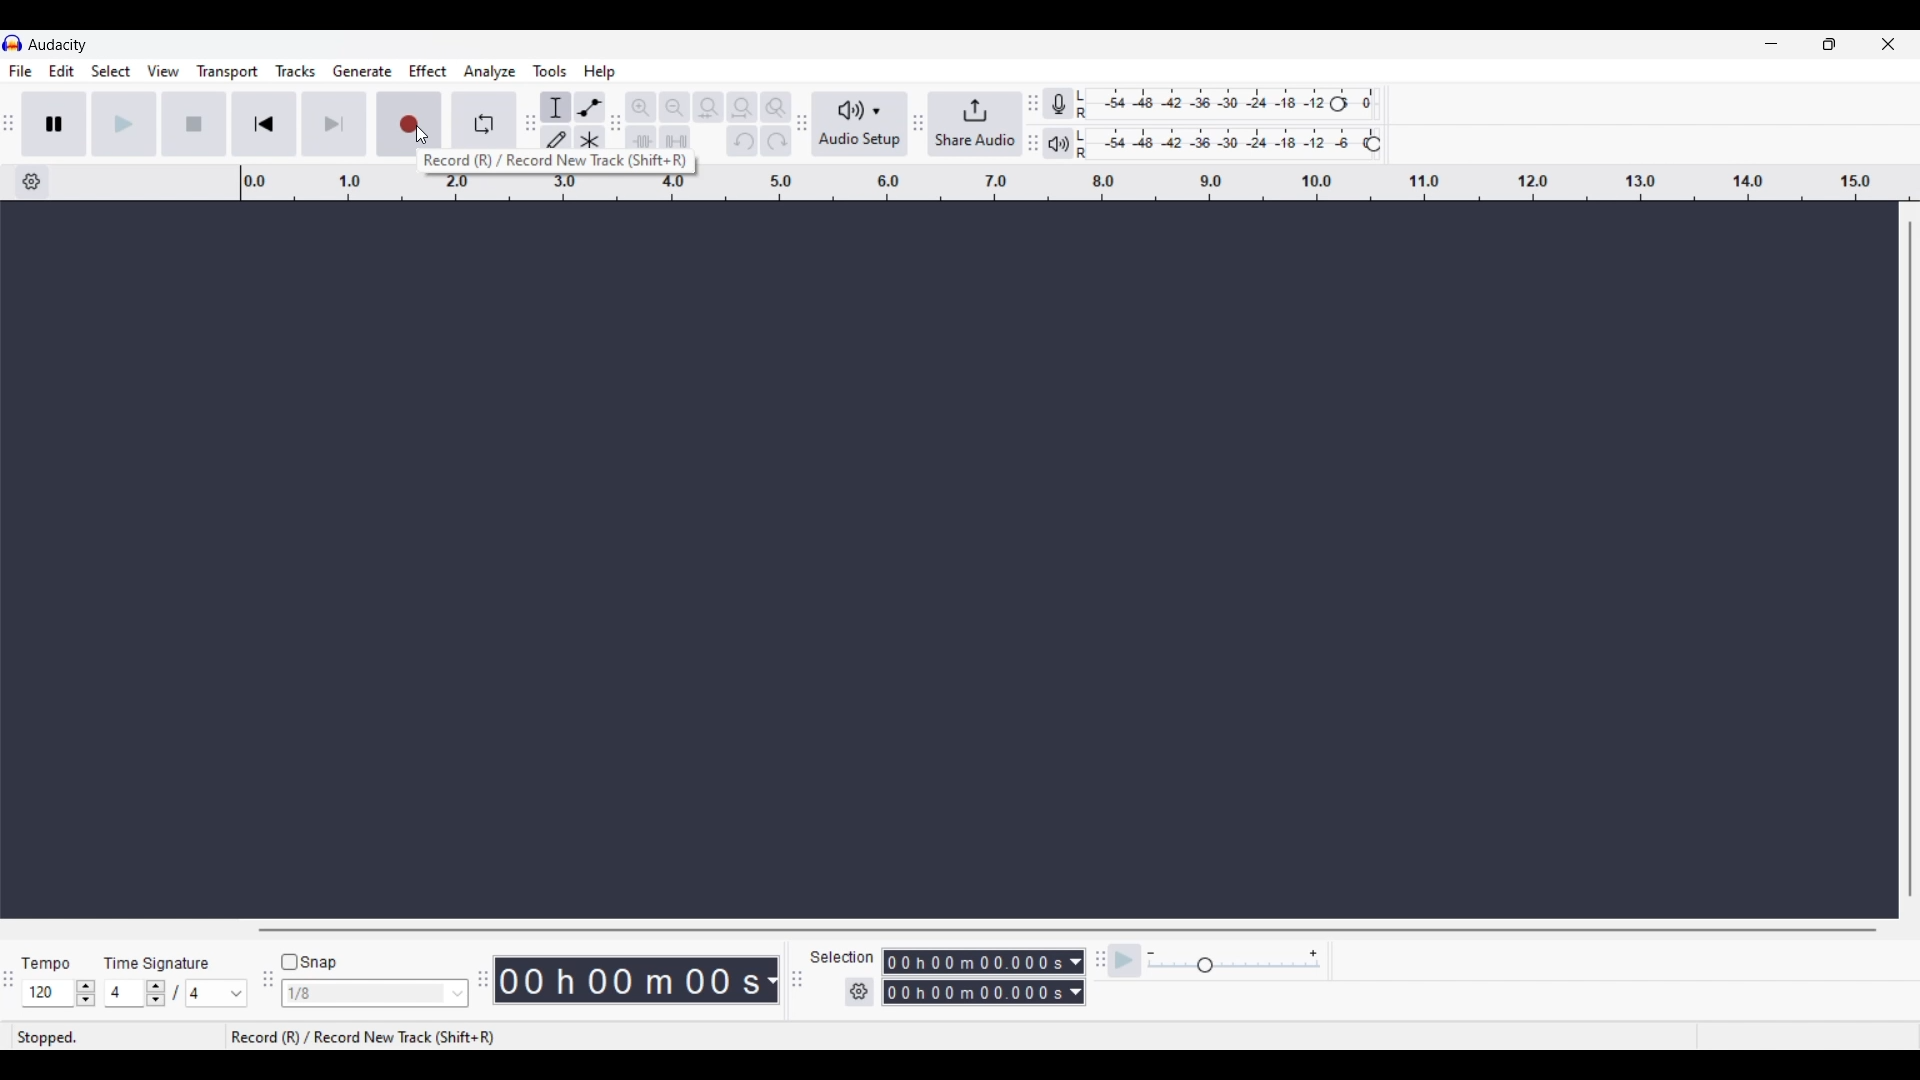 This screenshot has height=1080, width=1920. Describe the element at coordinates (12, 980) in the screenshot. I see `toolbar` at that location.